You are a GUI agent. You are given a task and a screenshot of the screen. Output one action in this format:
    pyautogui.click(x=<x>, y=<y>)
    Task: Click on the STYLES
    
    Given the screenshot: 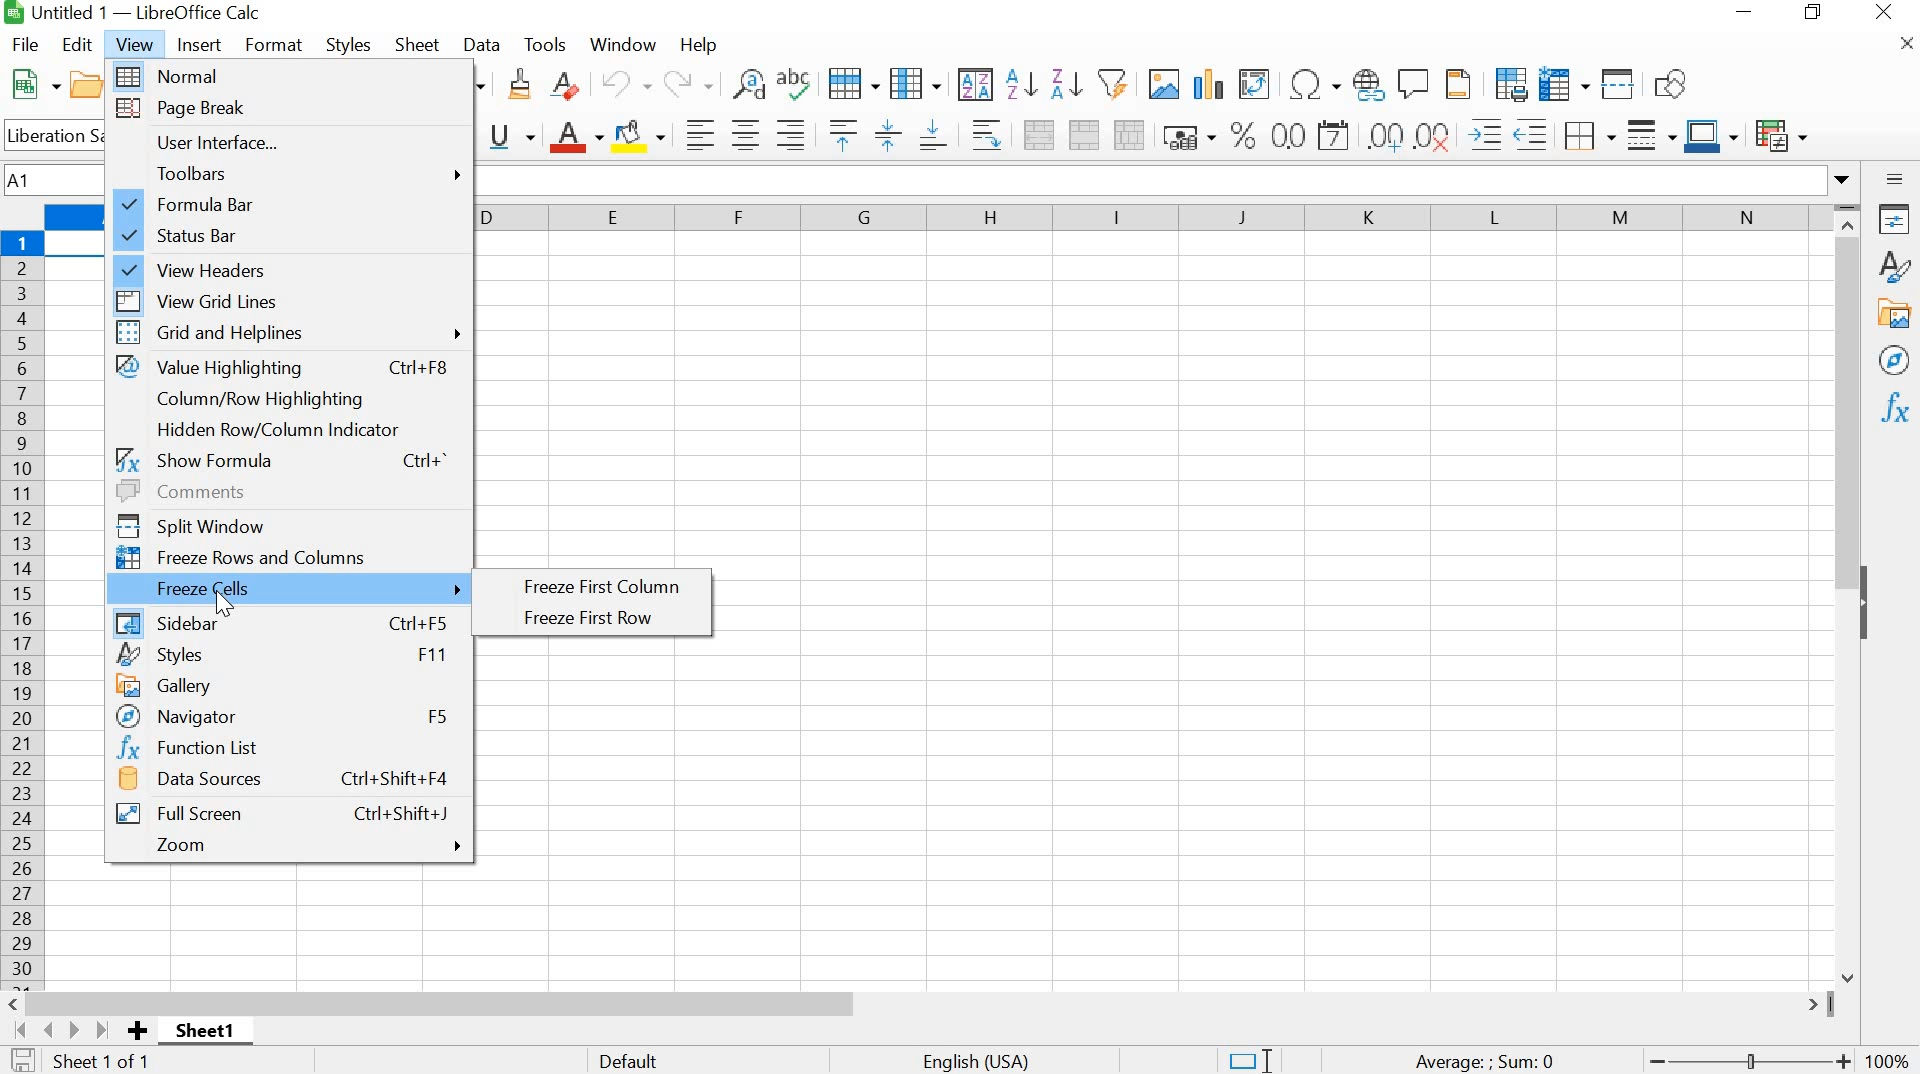 What is the action you would take?
    pyautogui.click(x=349, y=43)
    